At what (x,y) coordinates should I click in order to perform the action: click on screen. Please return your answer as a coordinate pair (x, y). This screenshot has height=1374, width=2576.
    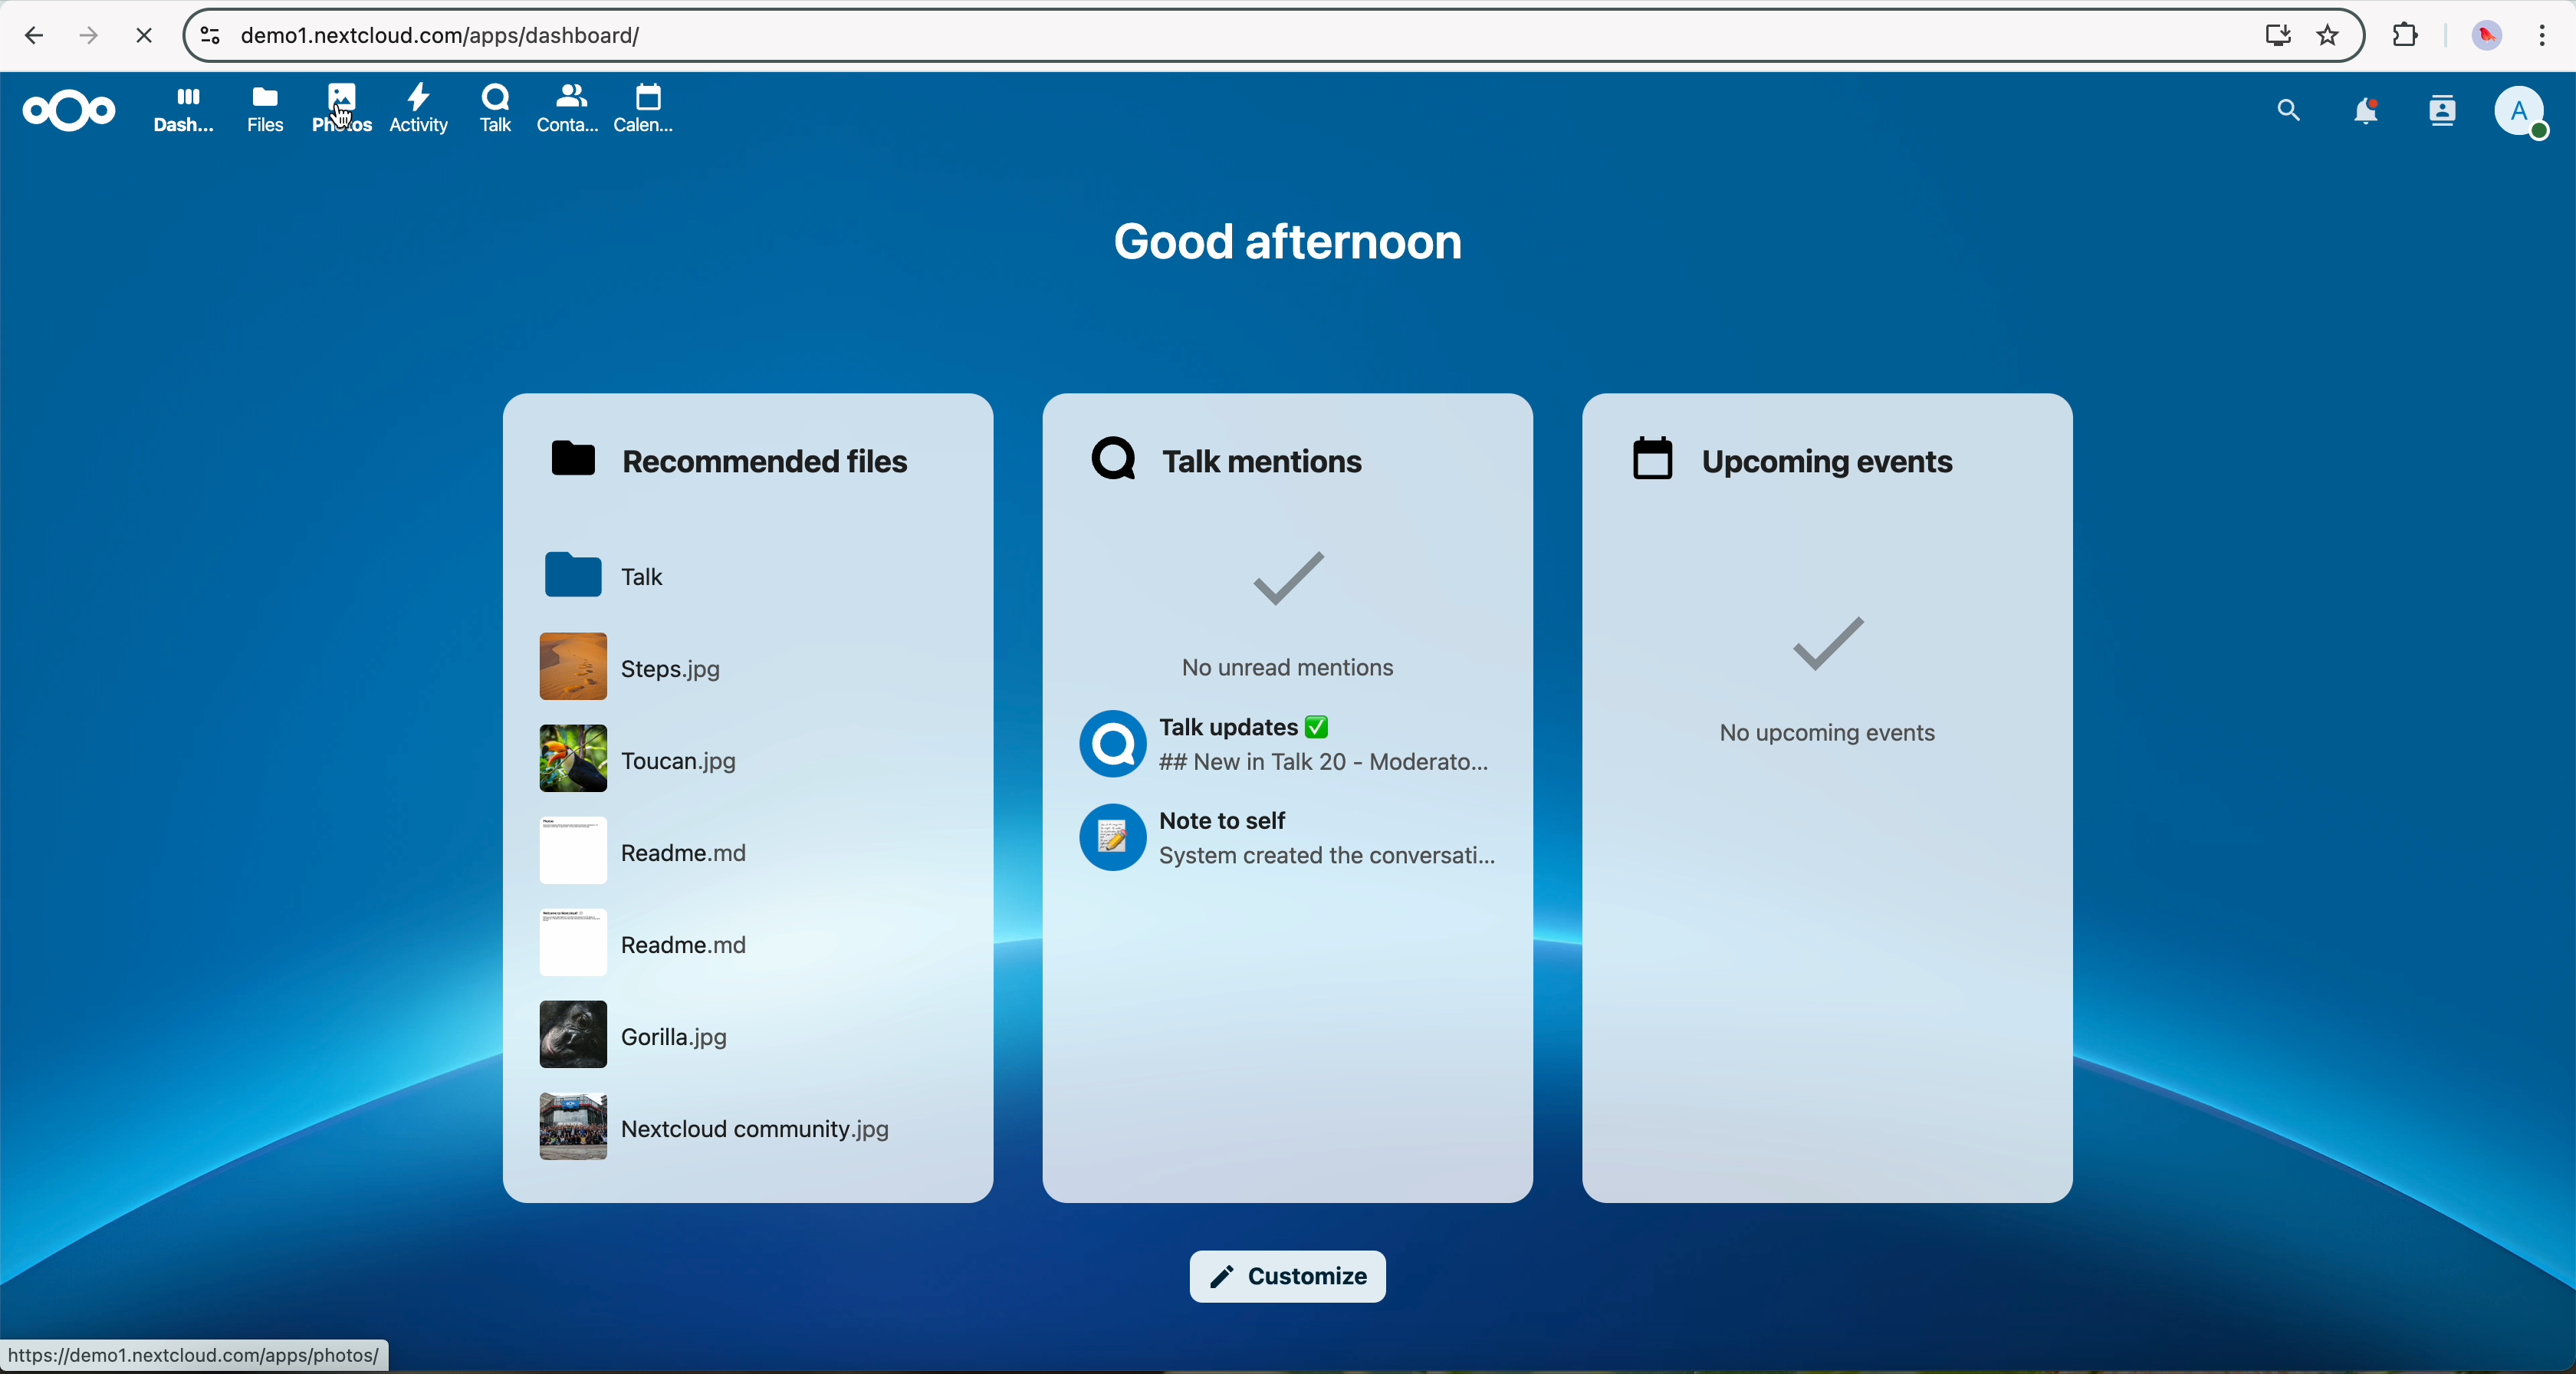
    Looking at the image, I should click on (2268, 34).